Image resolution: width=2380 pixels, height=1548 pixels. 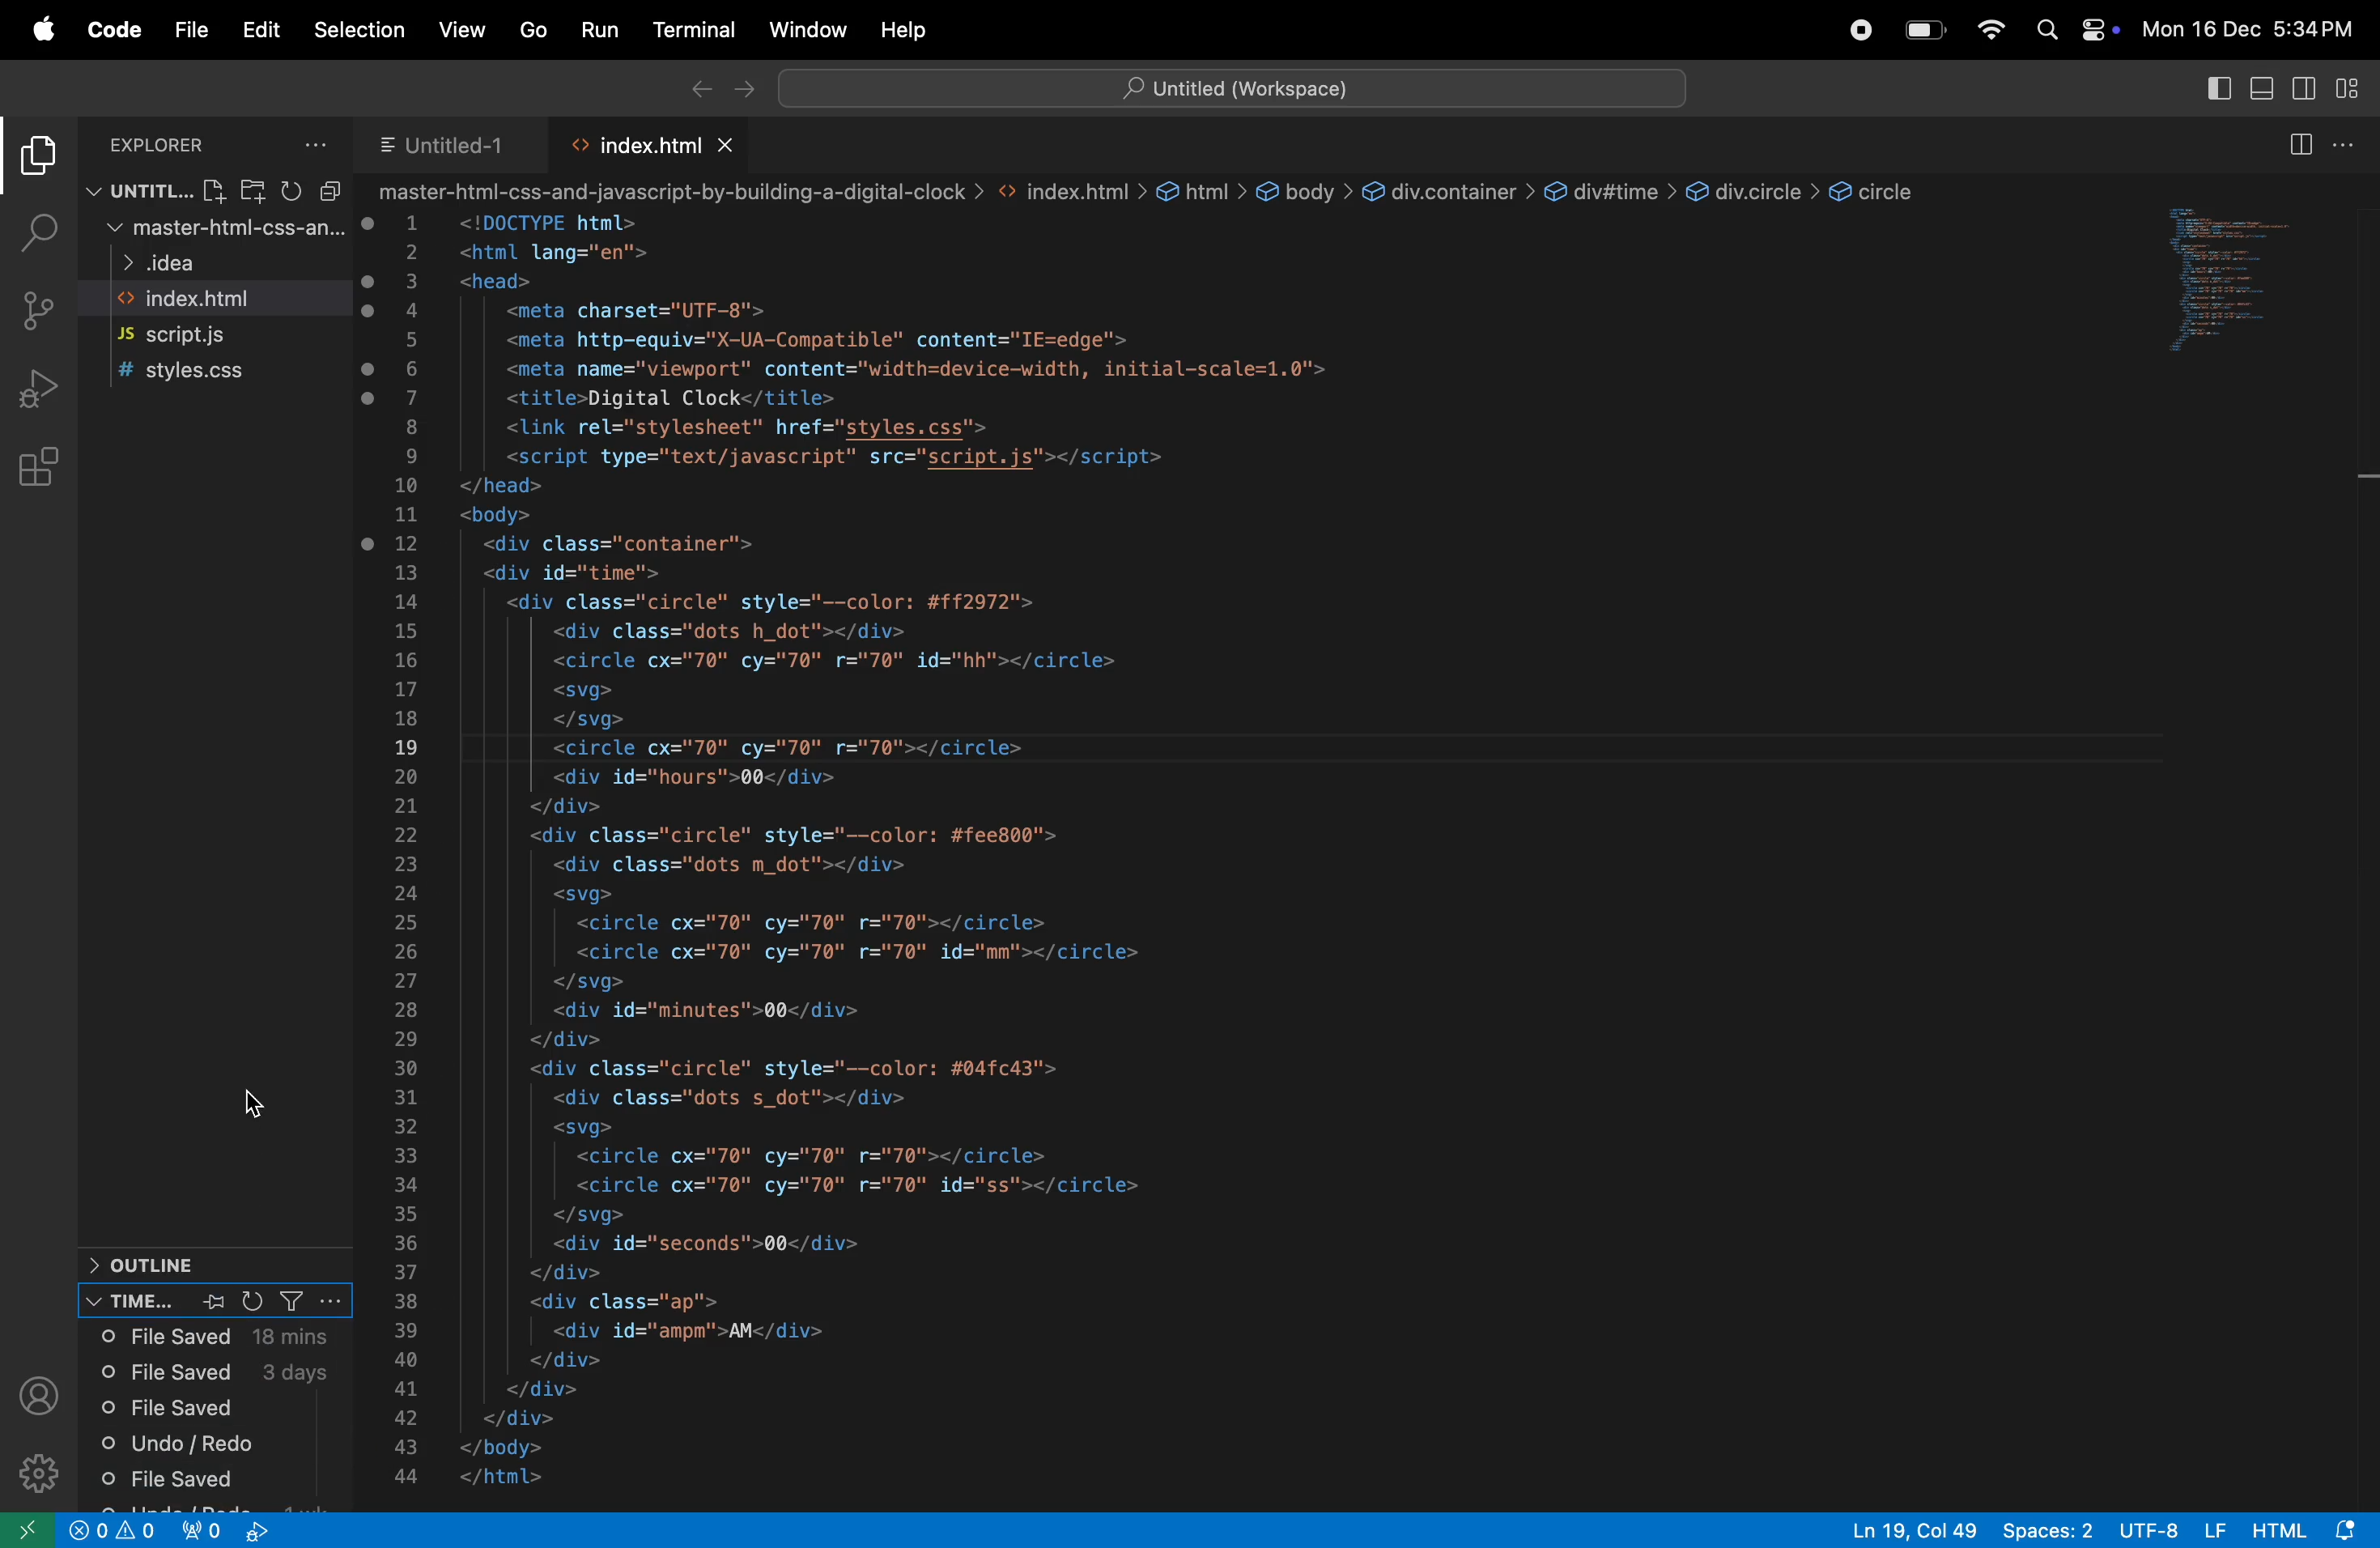 What do you see at coordinates (563, 1360) in the screenshot?
I see `</div>` at bounding box center [563, 1360].